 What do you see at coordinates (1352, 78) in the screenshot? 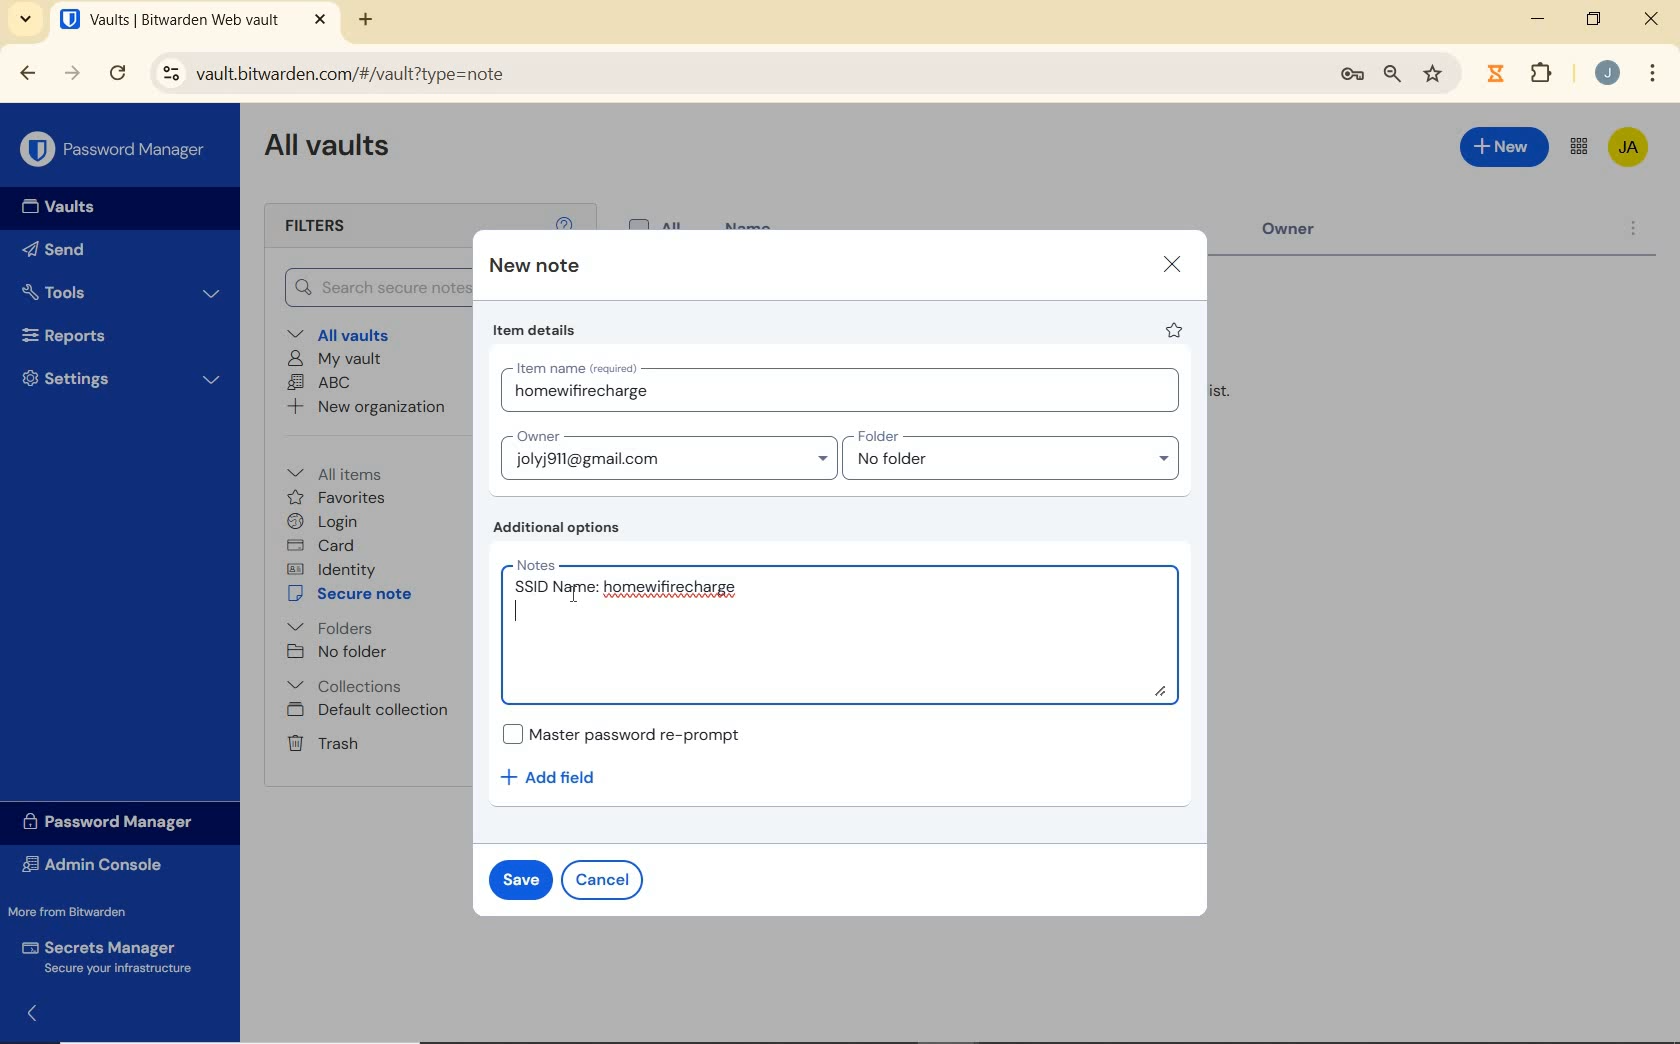
I see `manage passwords` at bounding box center [1352, 78].